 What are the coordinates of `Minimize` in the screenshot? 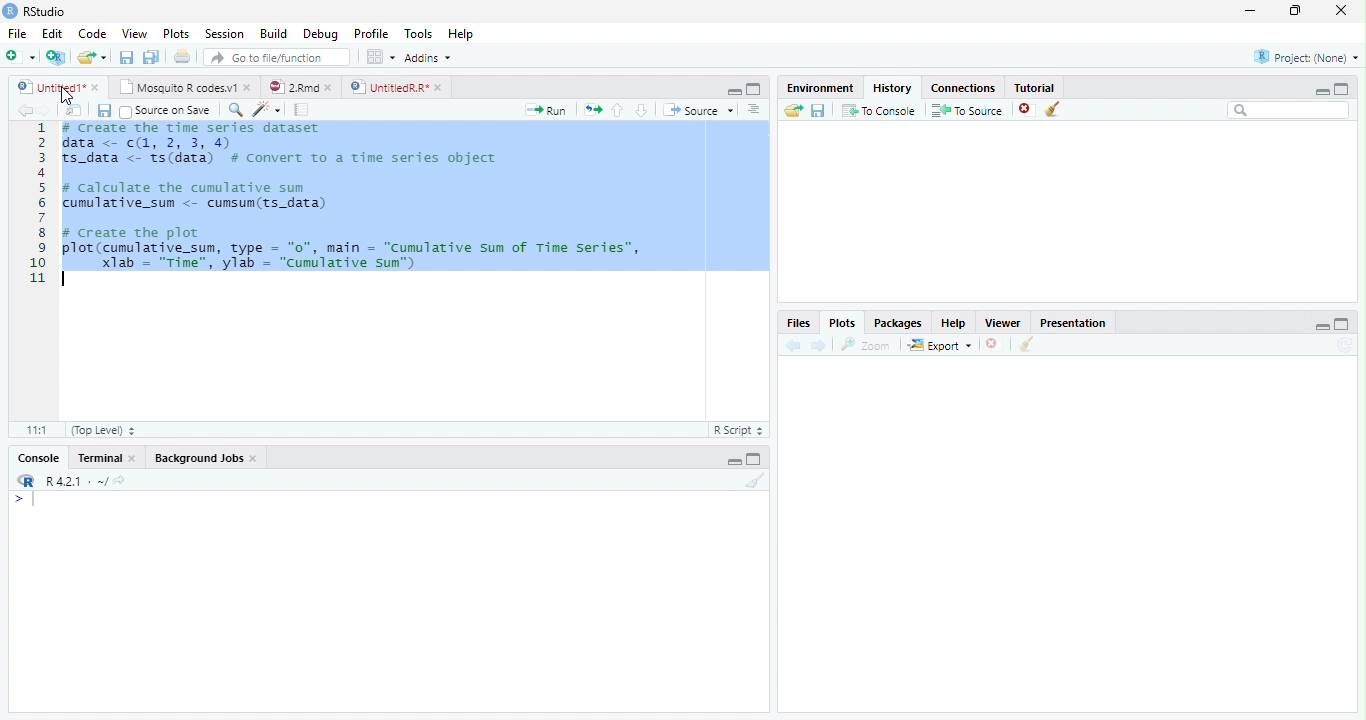 It's located at (1322, 328).